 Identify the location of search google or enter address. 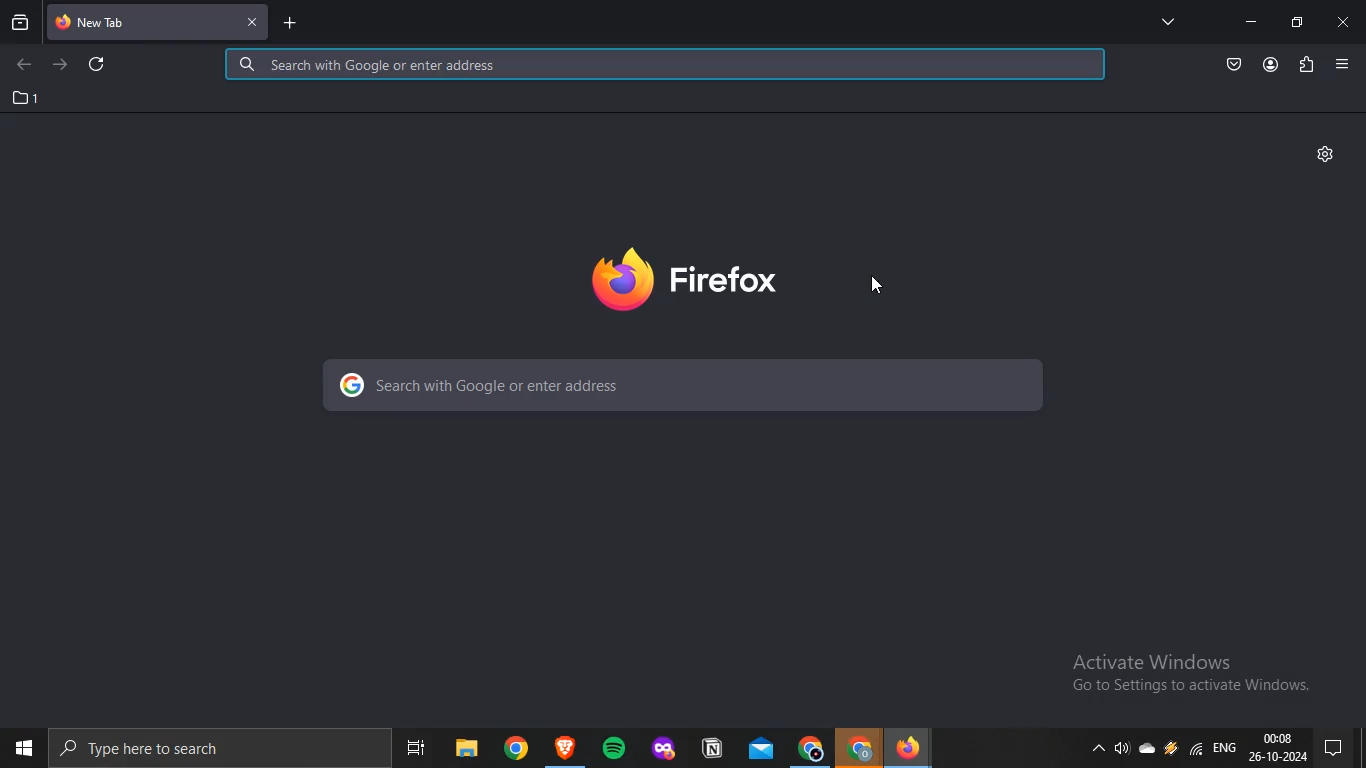
(665, 66).